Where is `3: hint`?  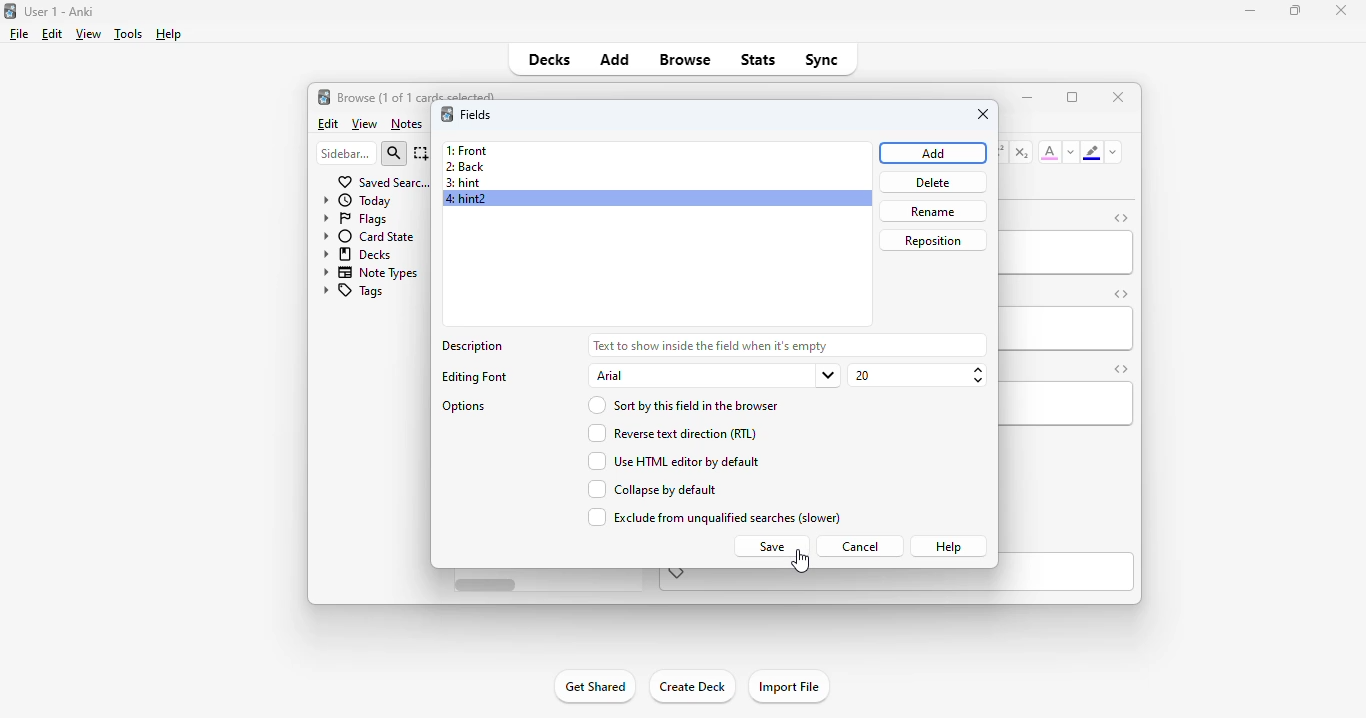 3: hint is located at coordinates (462, 182).